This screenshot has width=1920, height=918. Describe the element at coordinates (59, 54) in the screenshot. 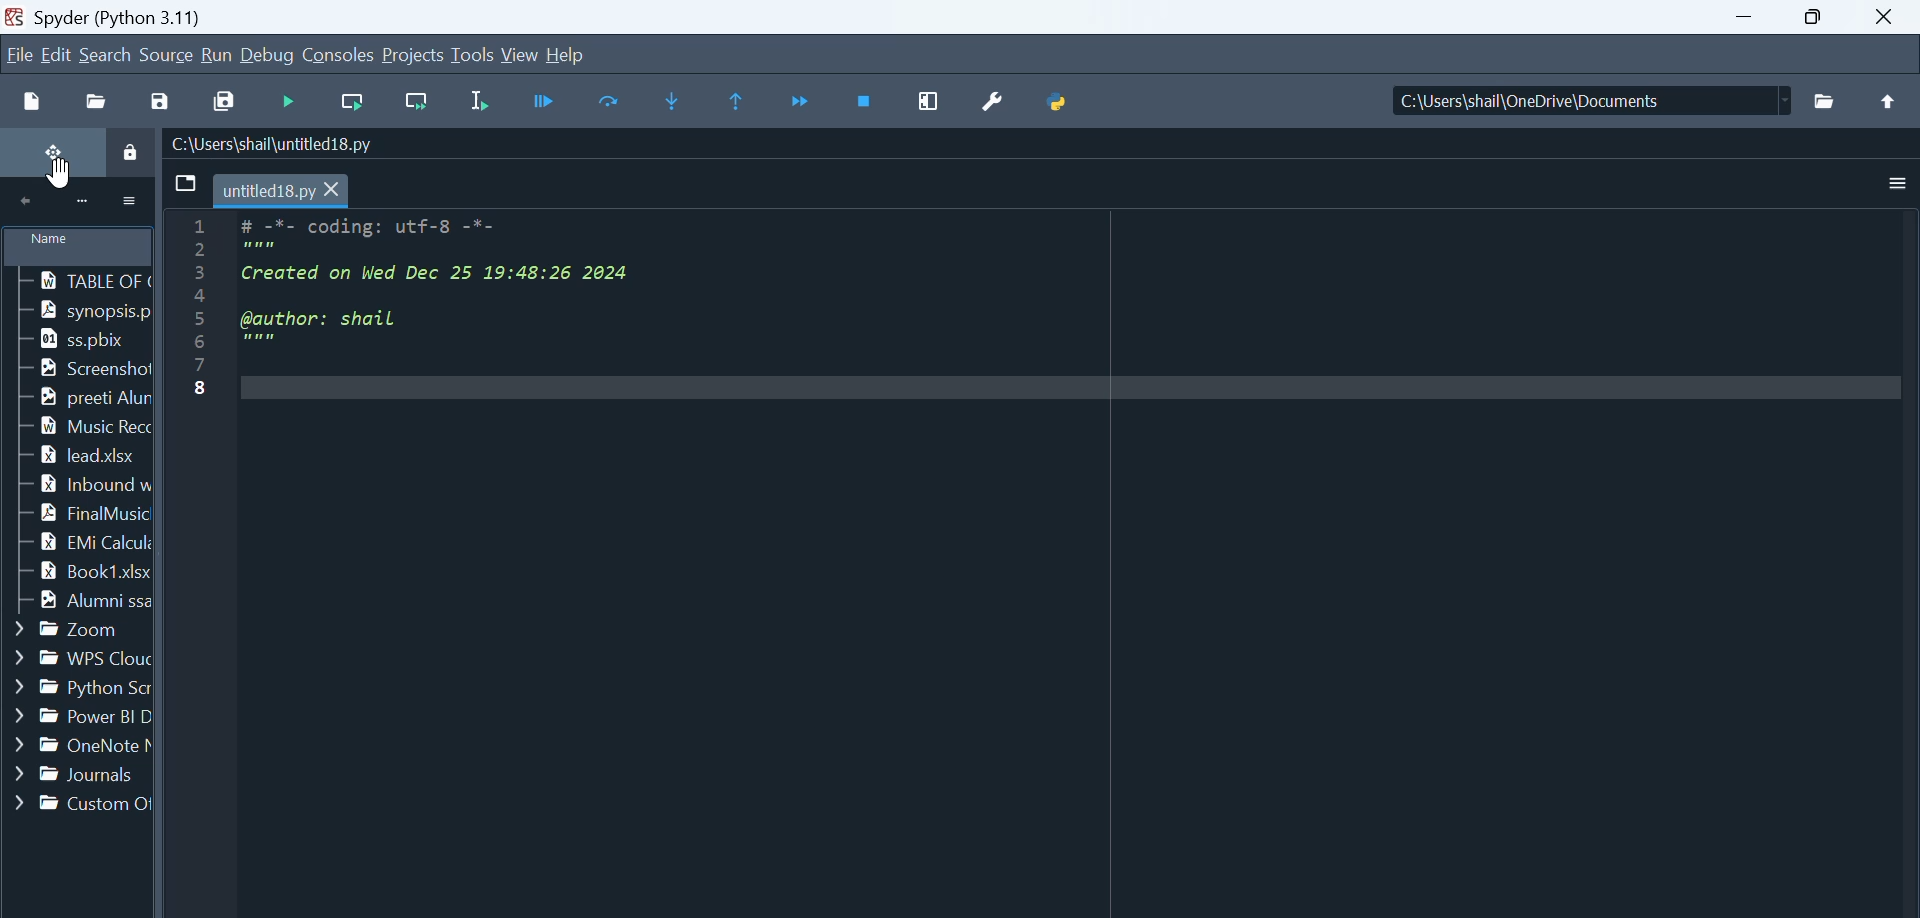

I see `` at that location.